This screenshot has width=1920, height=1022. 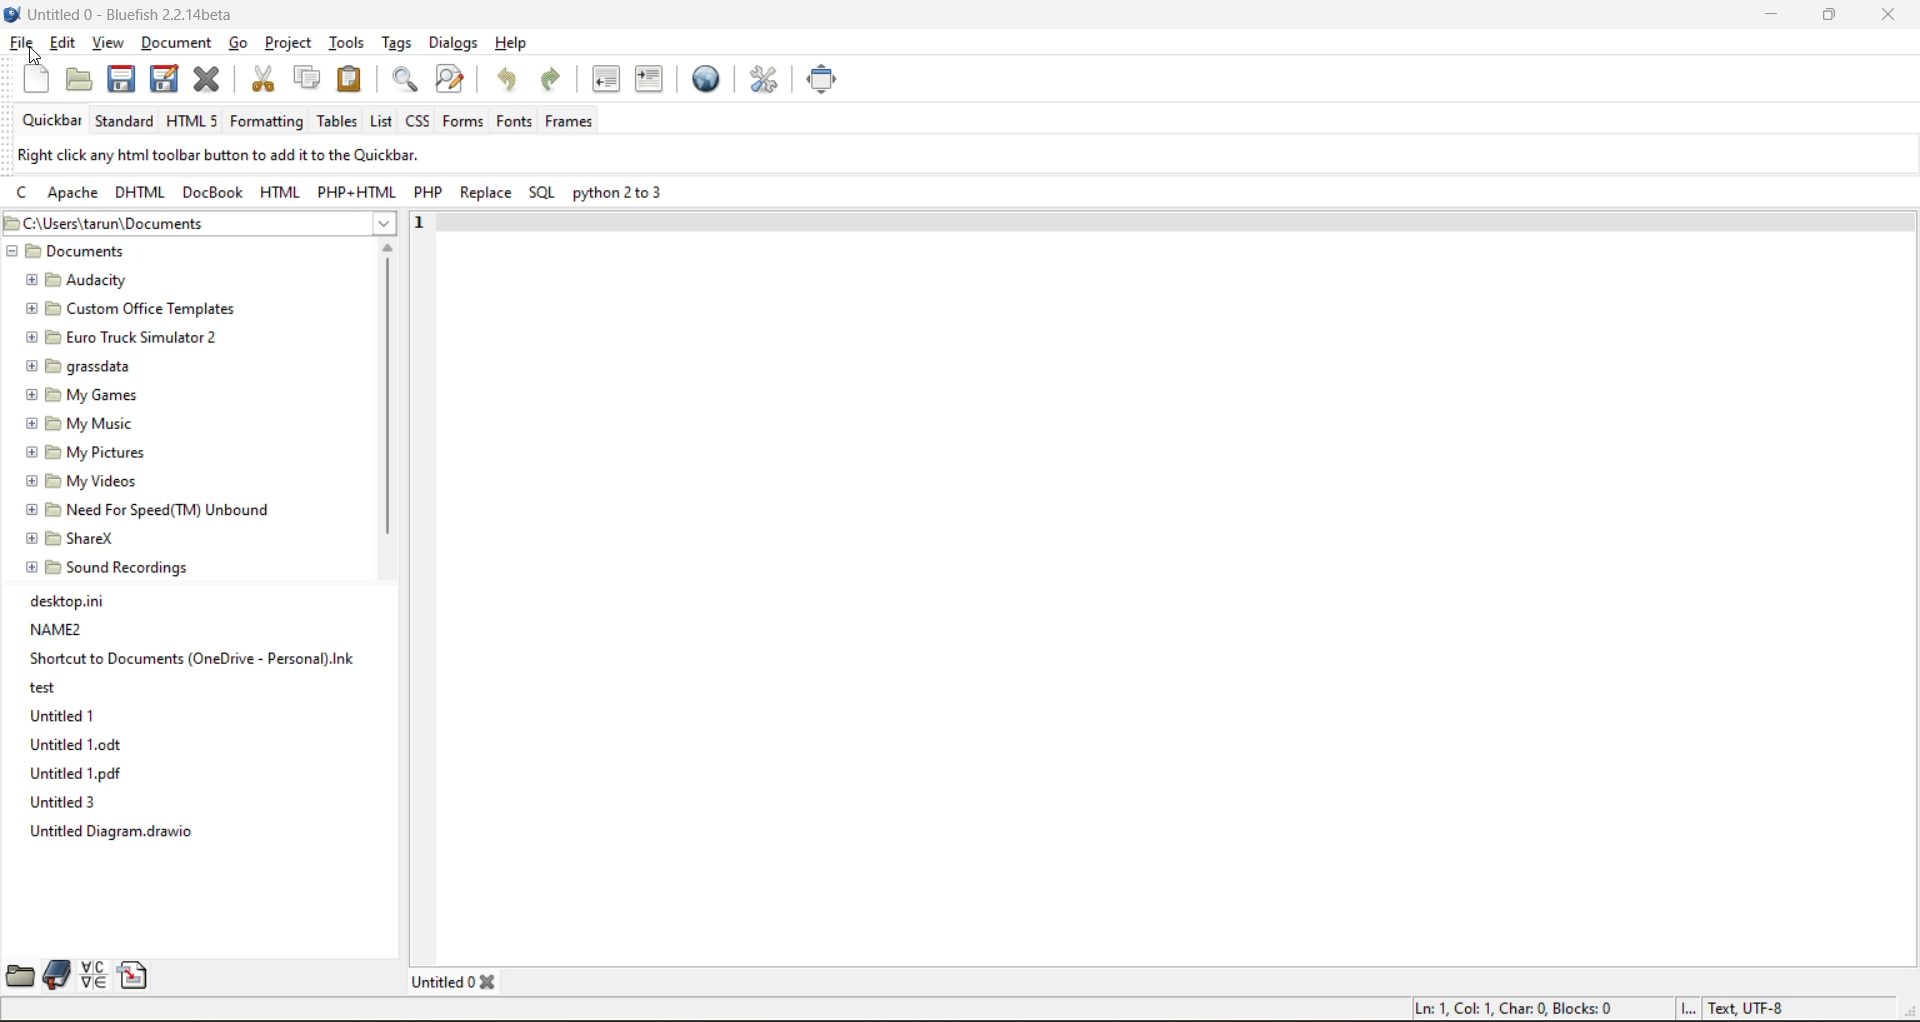 What do you see at coordinates (457, 980) in the screenshot?
I see `tabs` at bounding box center [457, 980].